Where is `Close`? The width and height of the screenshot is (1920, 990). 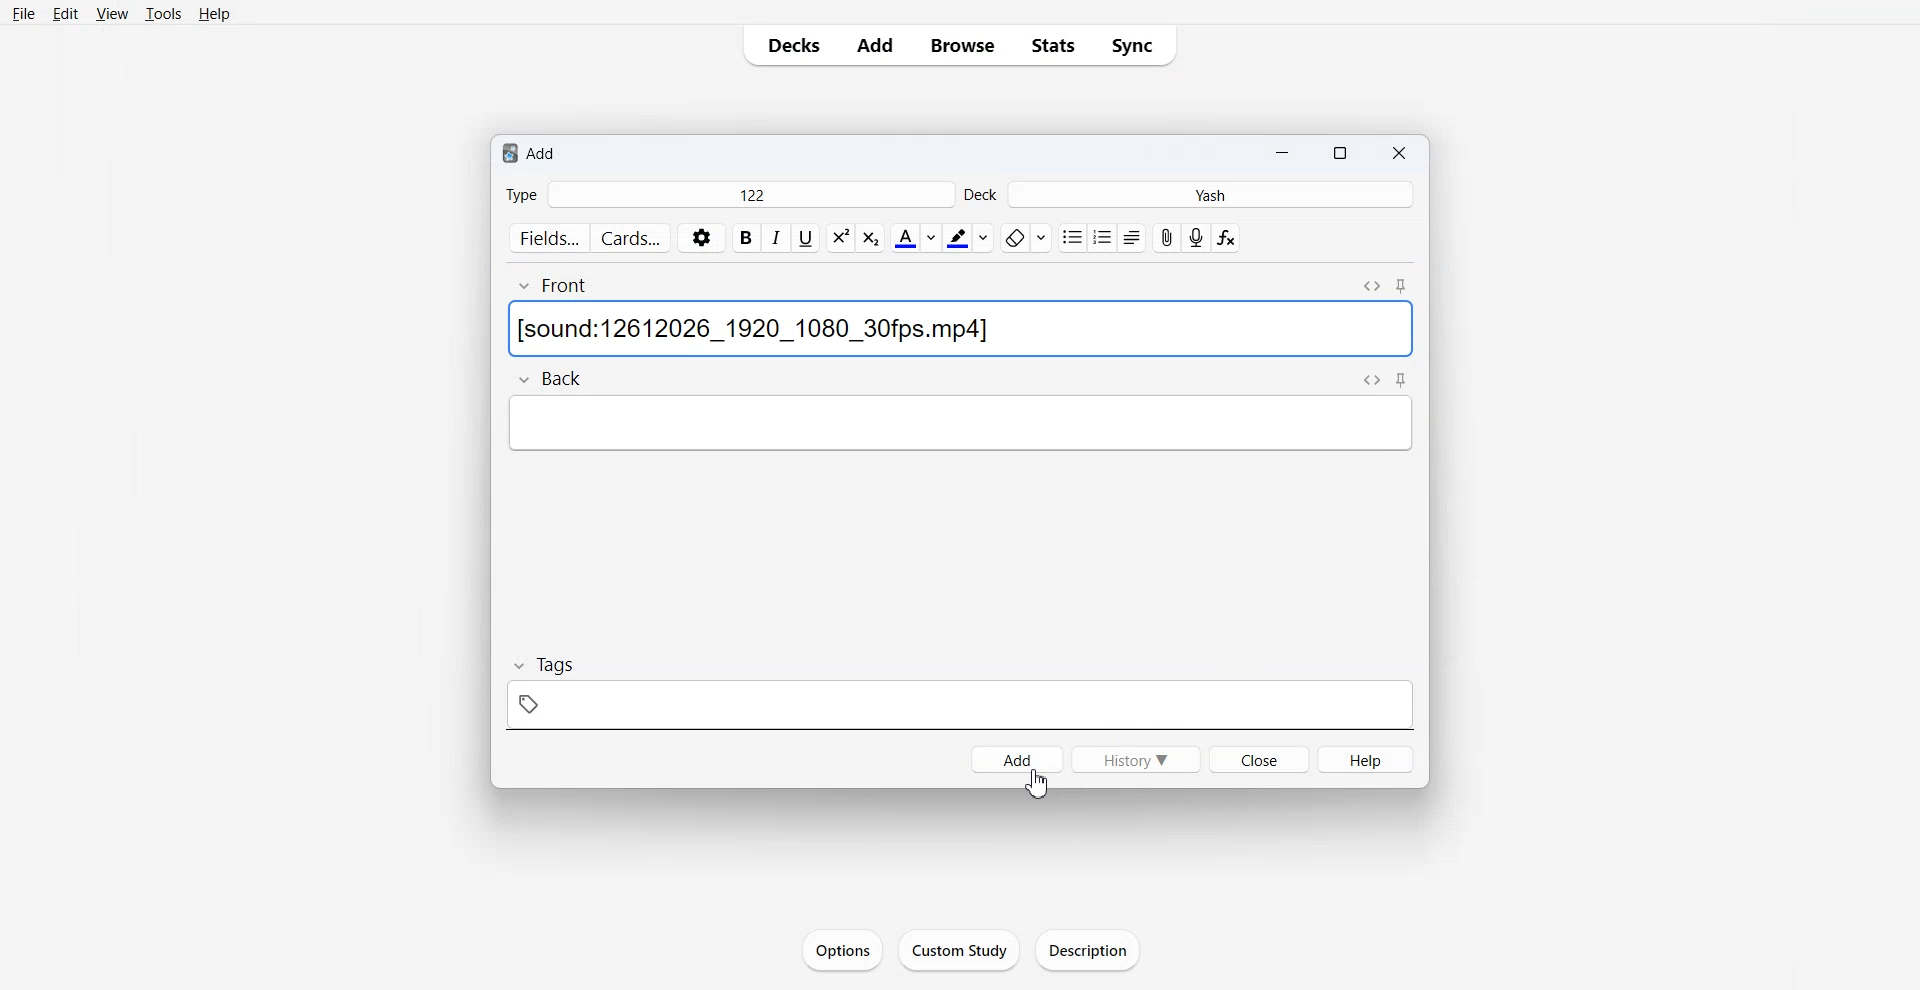
Close is located at coordinates (1258, 757).